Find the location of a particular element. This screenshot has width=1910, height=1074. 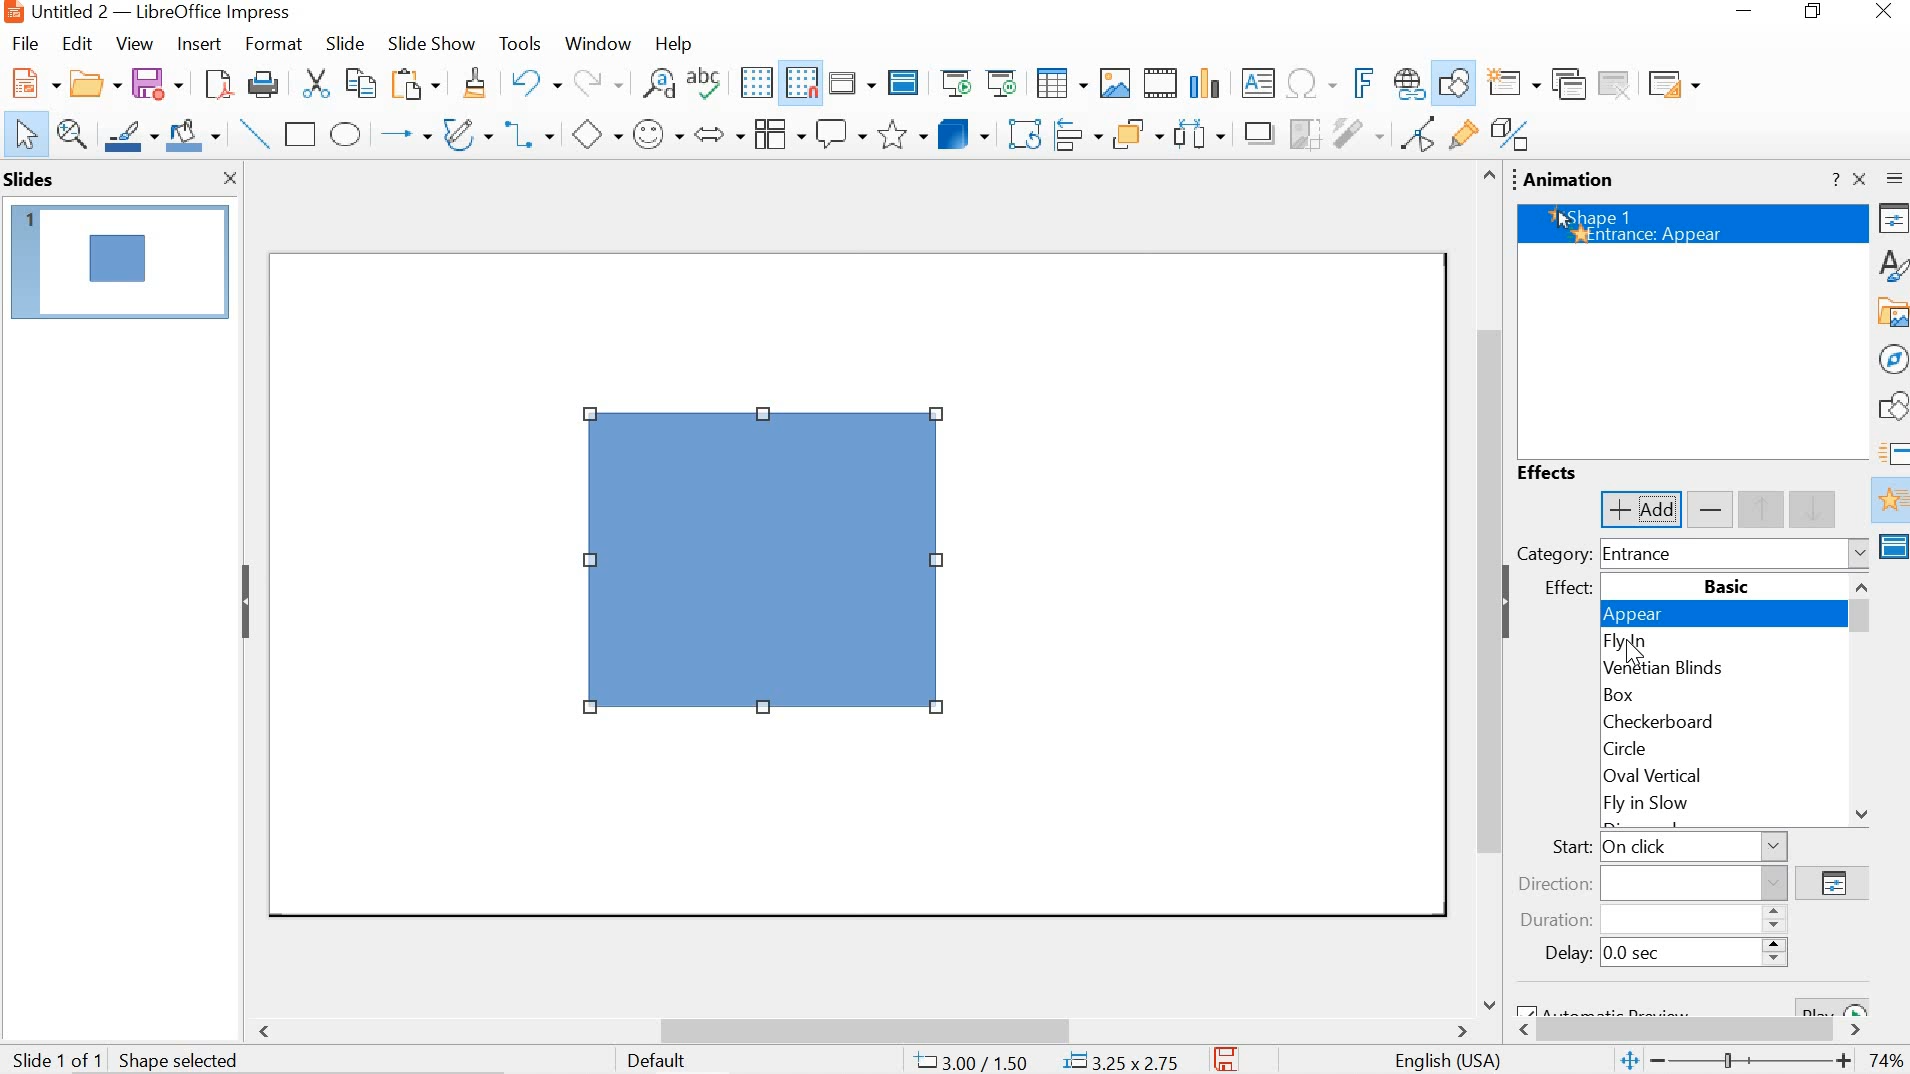

close pane is located at coordinates (224, 177).